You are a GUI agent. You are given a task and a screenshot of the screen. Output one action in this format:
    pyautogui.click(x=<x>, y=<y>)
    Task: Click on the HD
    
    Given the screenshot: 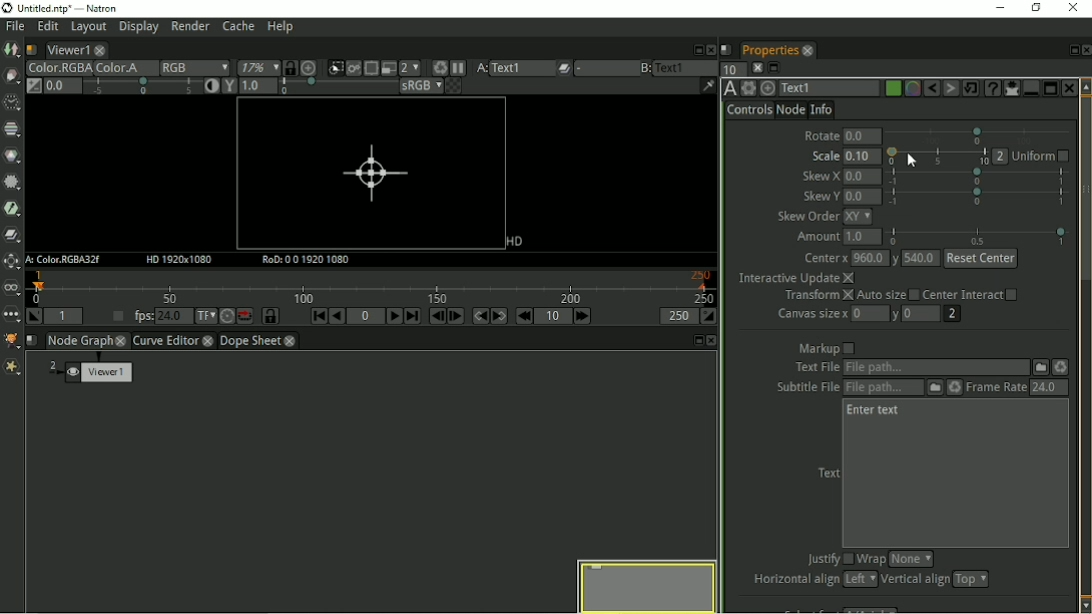 What is the action you would take?
    pyautogui.click(x=515, y=241)
    